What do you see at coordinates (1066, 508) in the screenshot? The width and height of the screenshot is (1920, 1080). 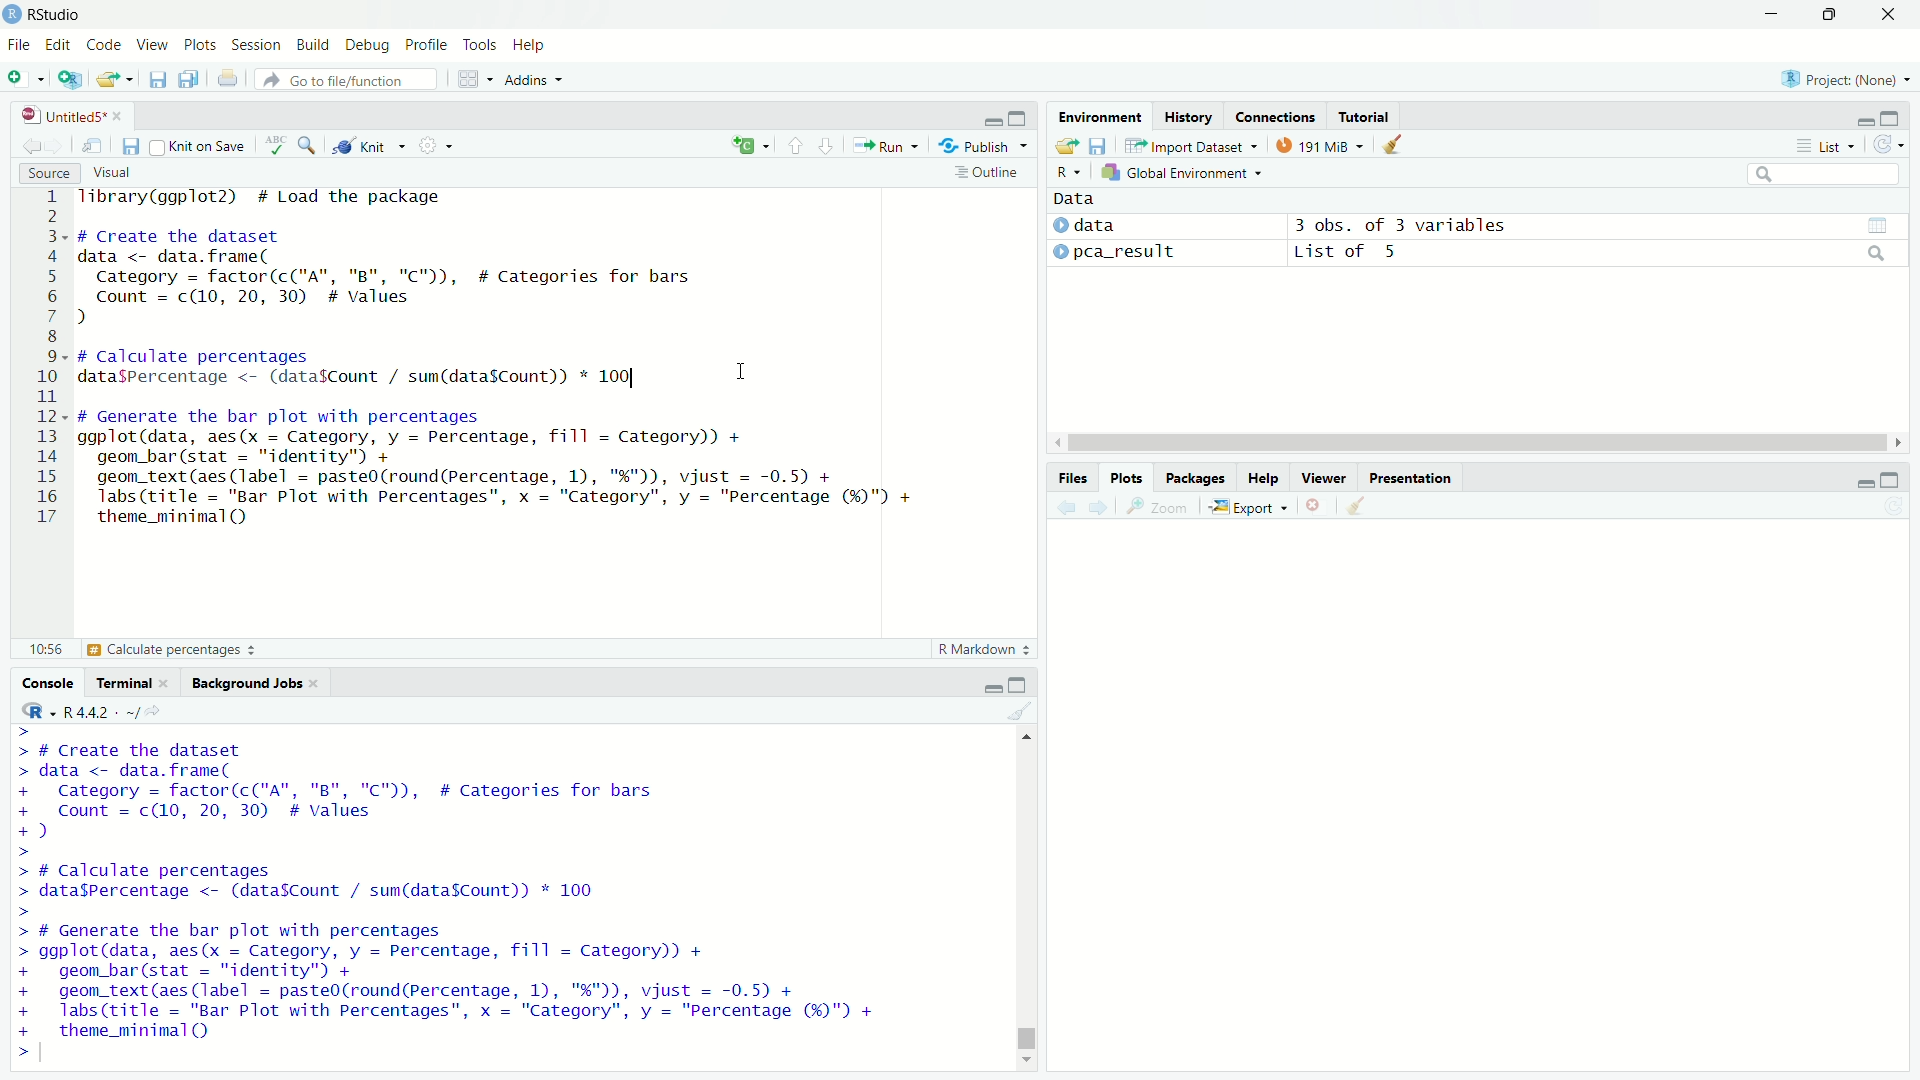 I see `go back` at bounding box center [1066, 508].